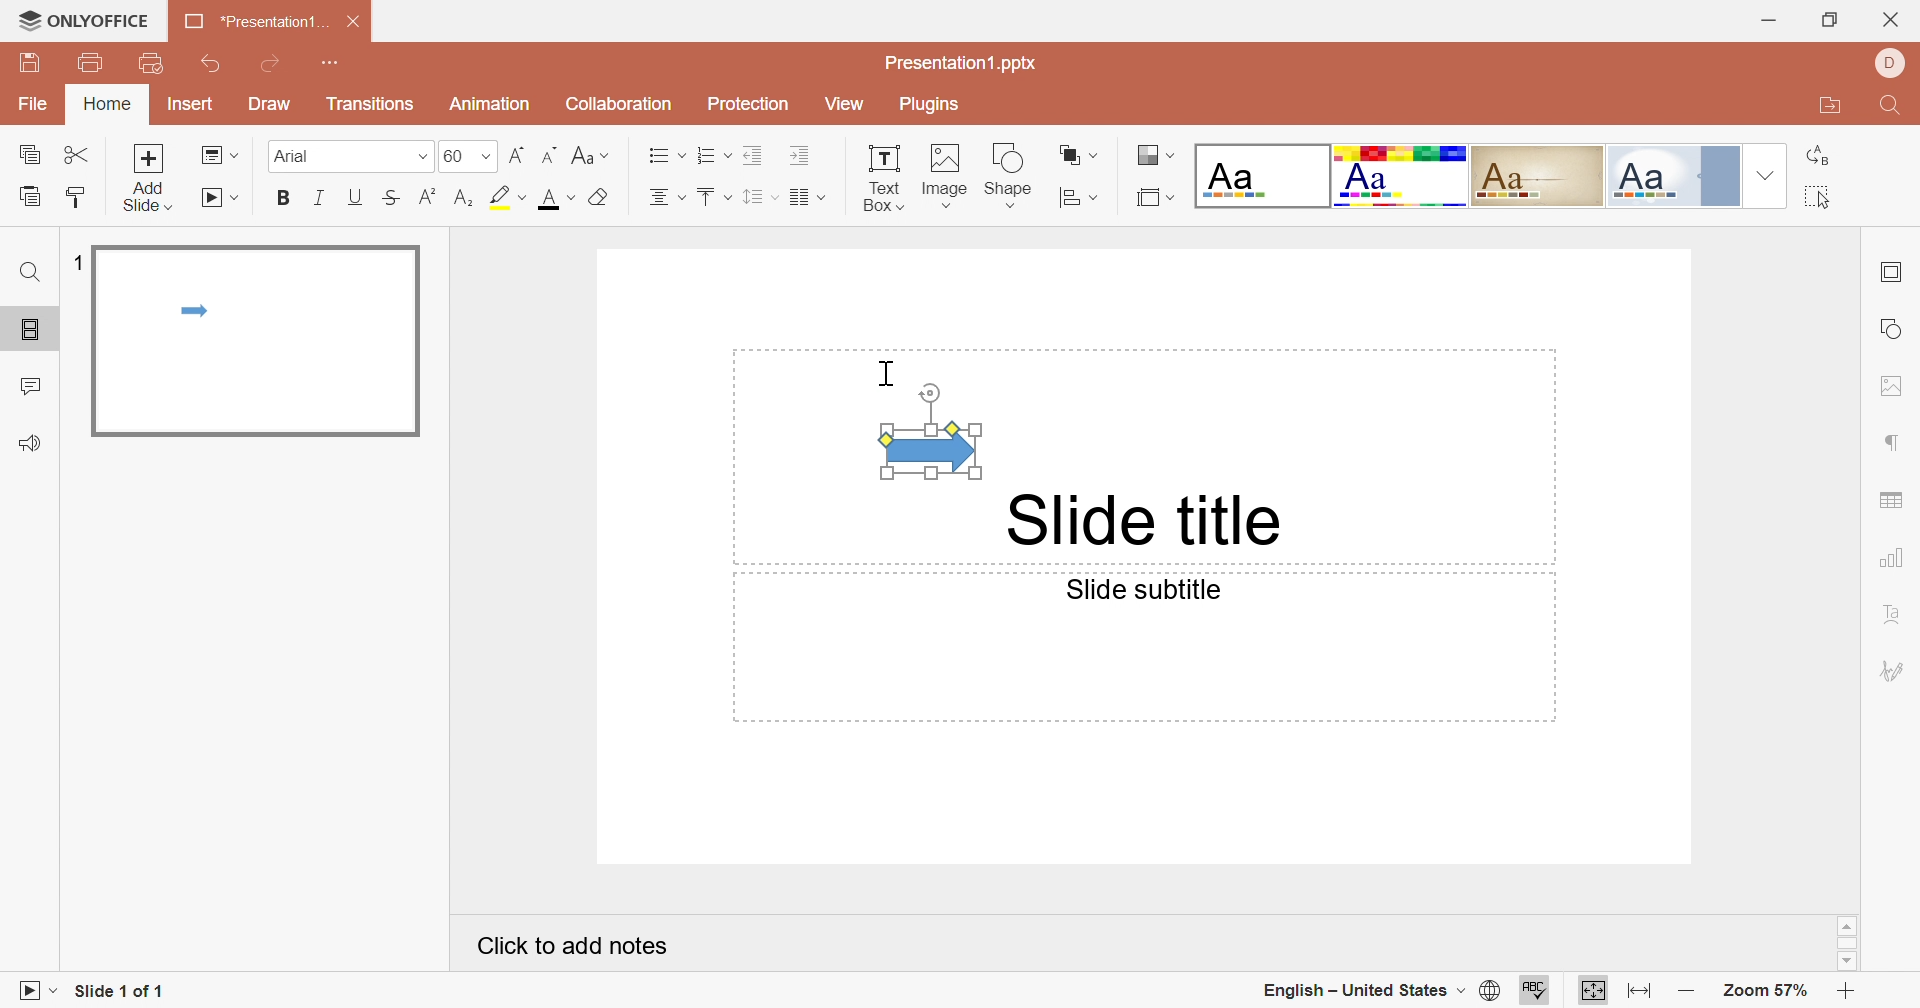 The image size is (1920, 1008). I want to click on Subscript, so click(466, 199).